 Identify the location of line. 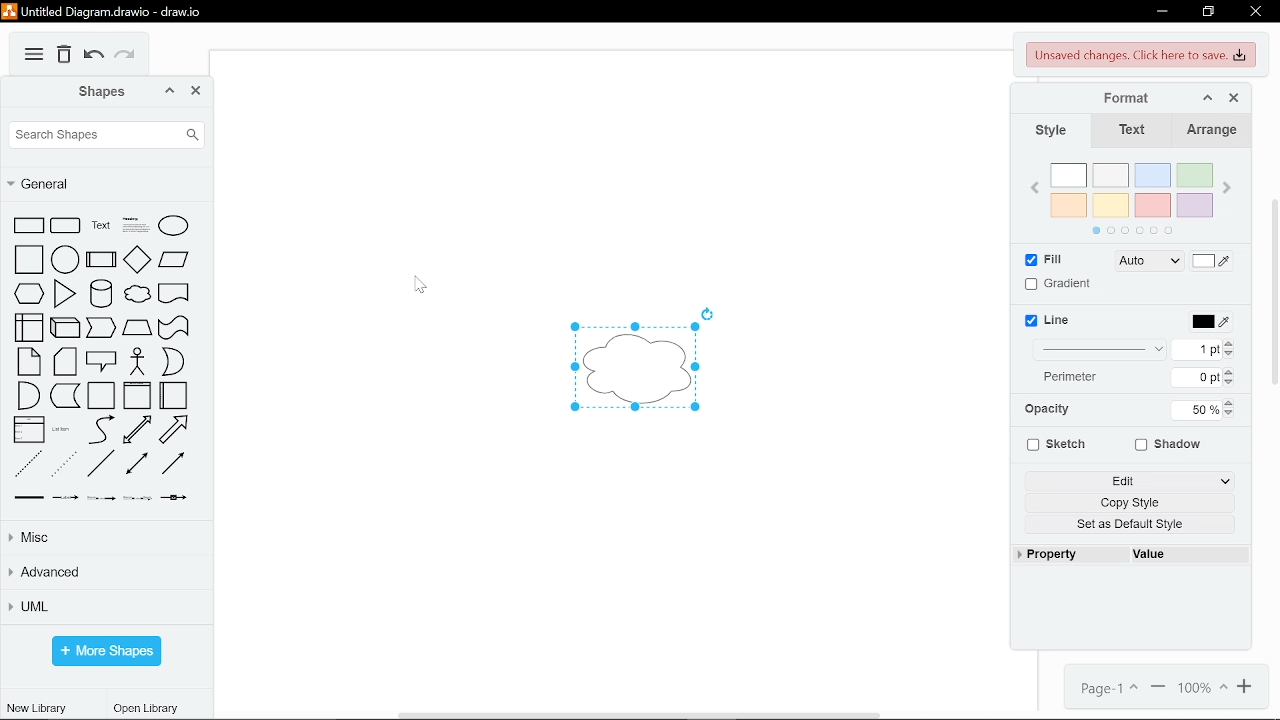
(1052, 322).